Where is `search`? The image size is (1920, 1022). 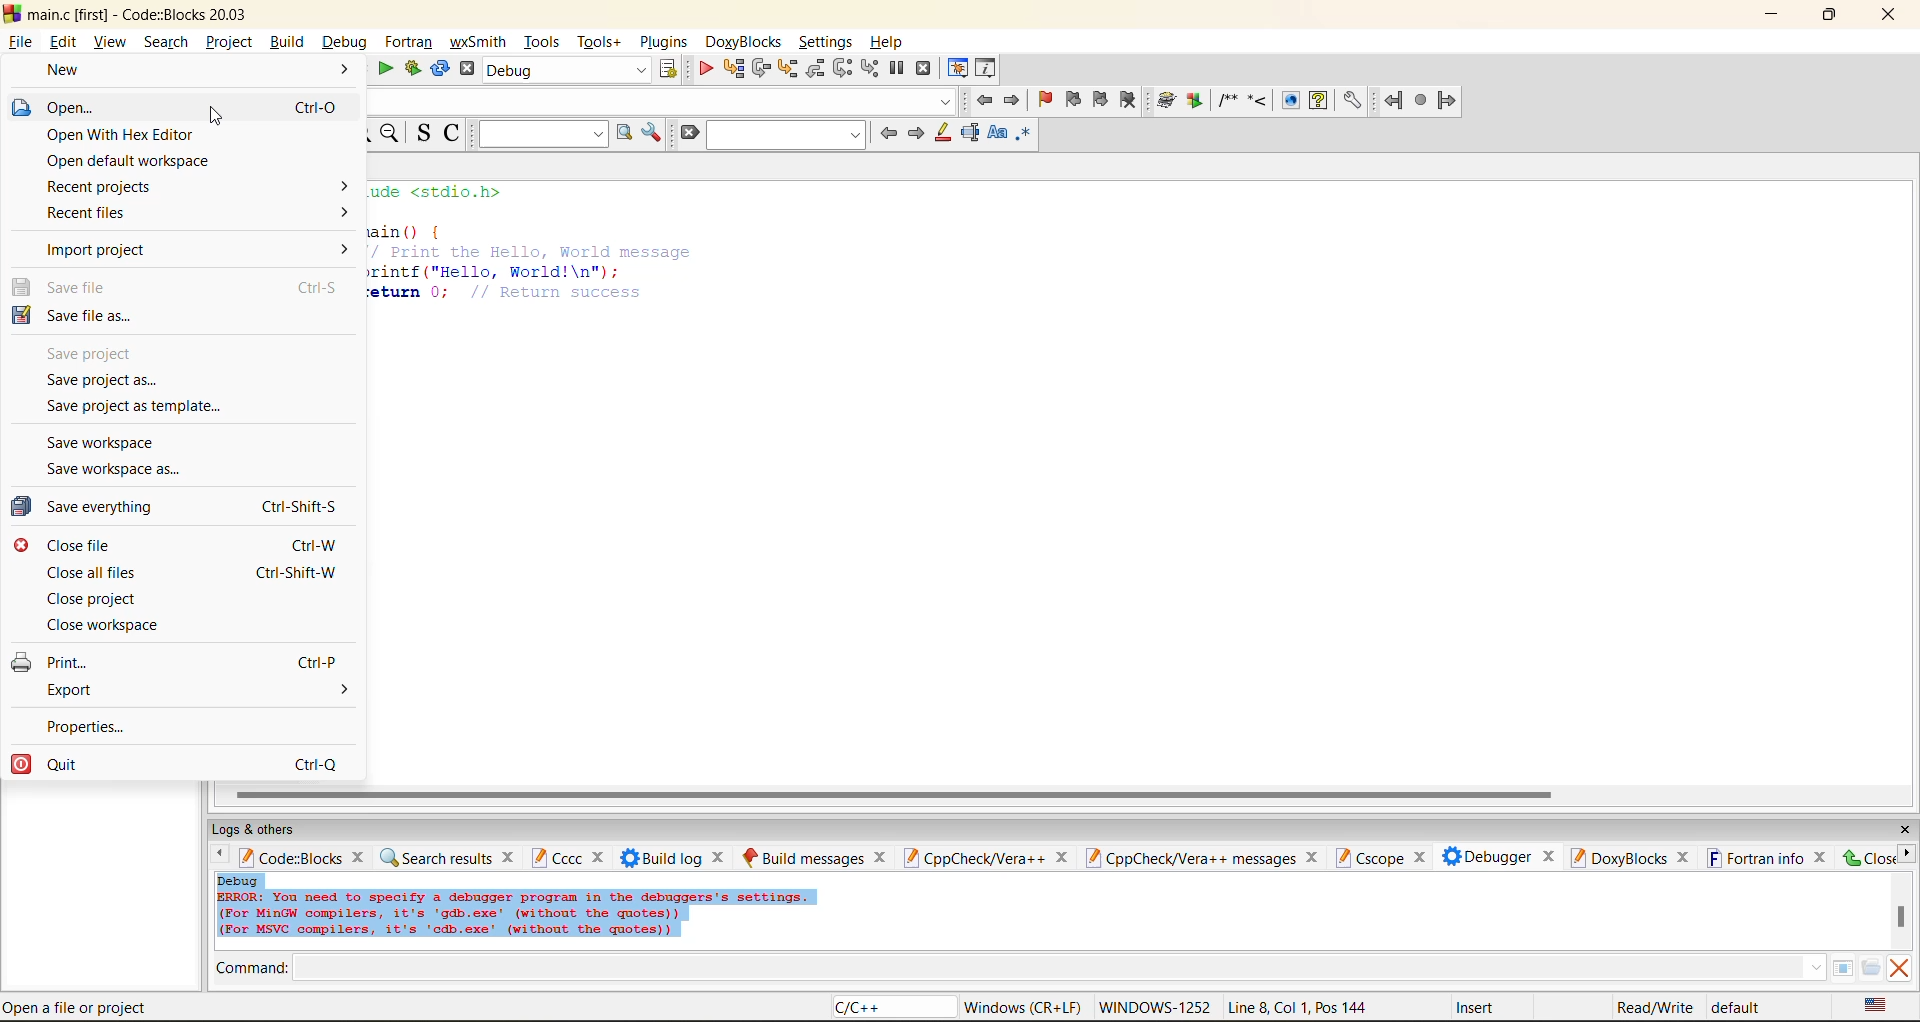
search is located at coordinates (788, 134).